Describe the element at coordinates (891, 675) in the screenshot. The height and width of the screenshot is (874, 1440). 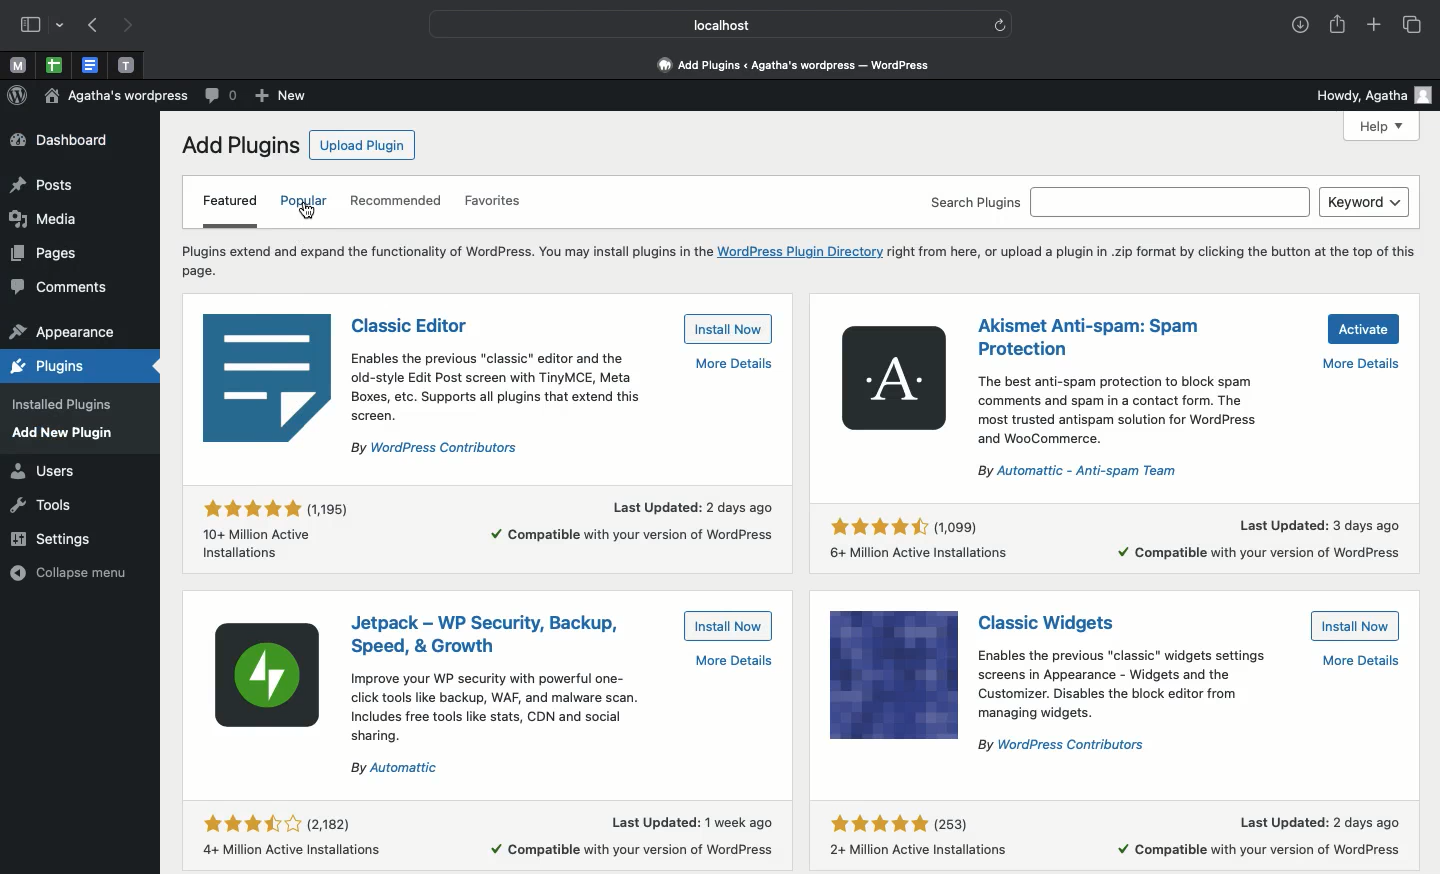
I see `Icon` at that location.